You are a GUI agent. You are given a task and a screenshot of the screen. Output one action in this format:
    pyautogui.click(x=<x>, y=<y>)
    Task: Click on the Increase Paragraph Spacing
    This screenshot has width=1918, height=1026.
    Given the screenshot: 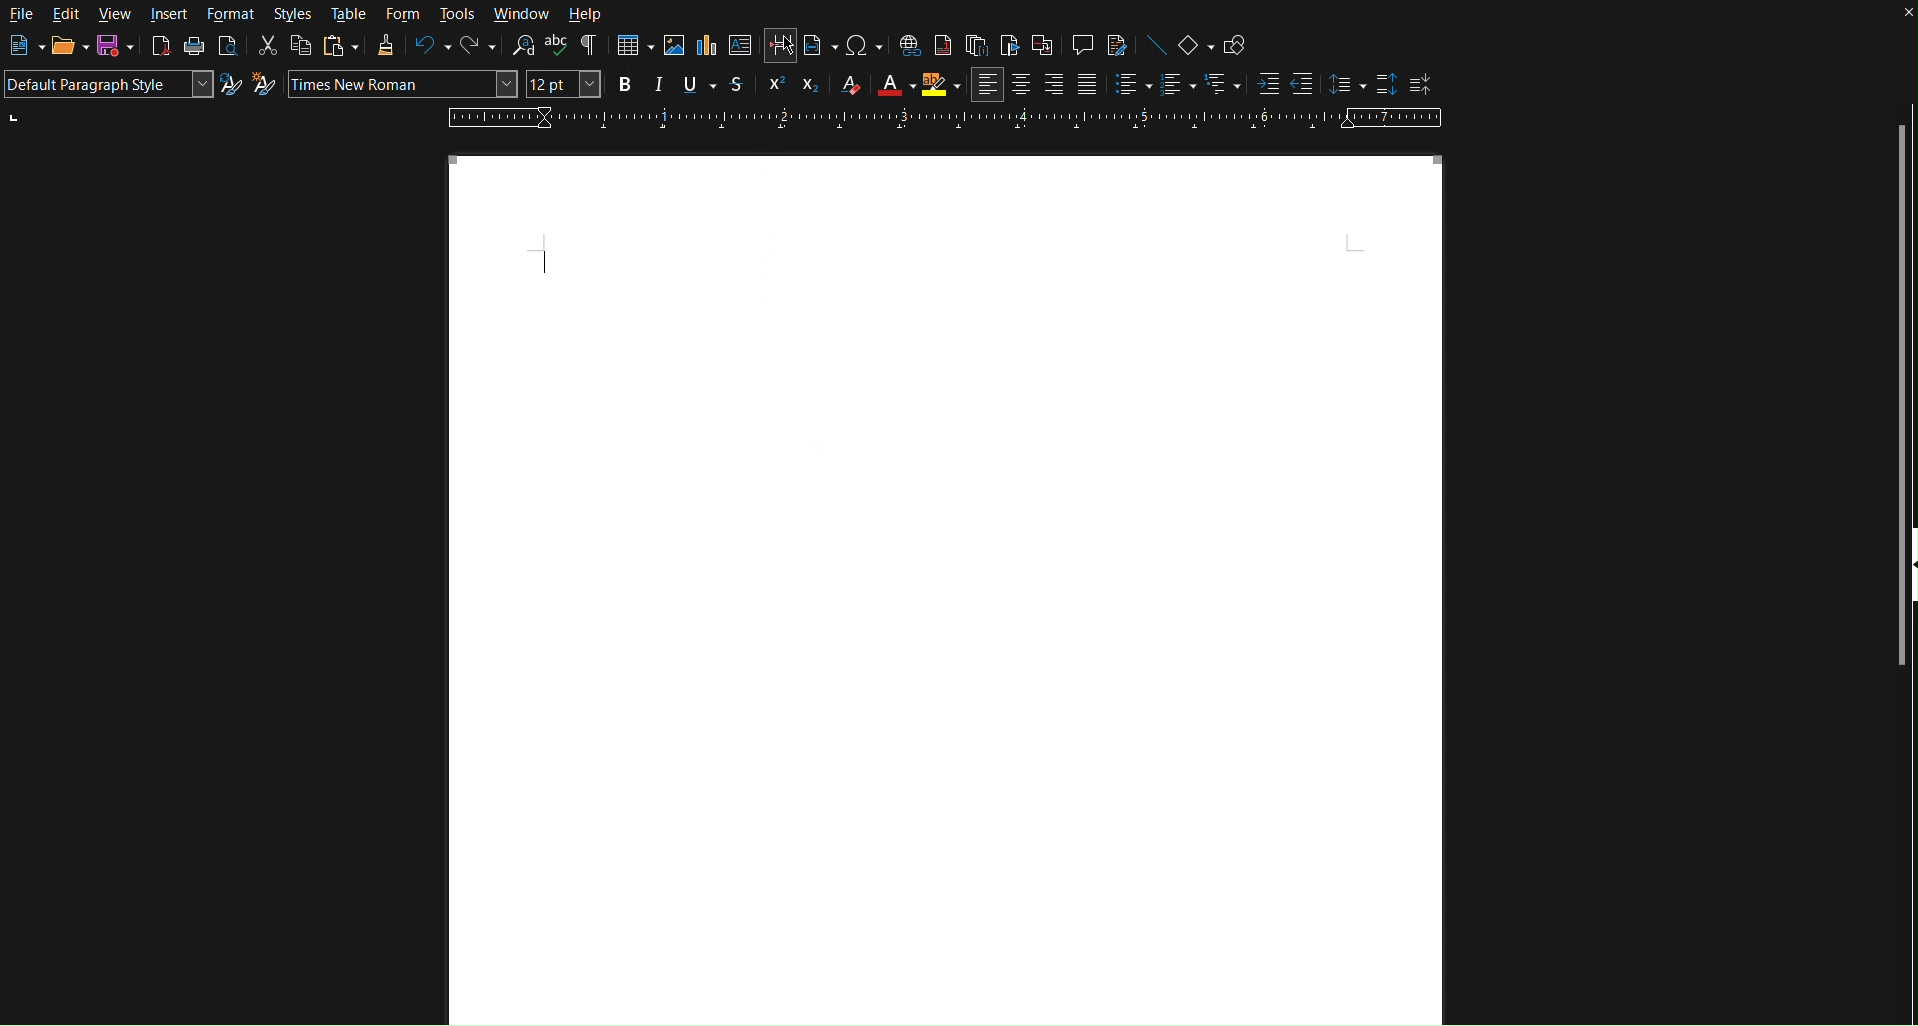 What is the action you would take?
    pyautogui.click(x=1383, y=83)
    